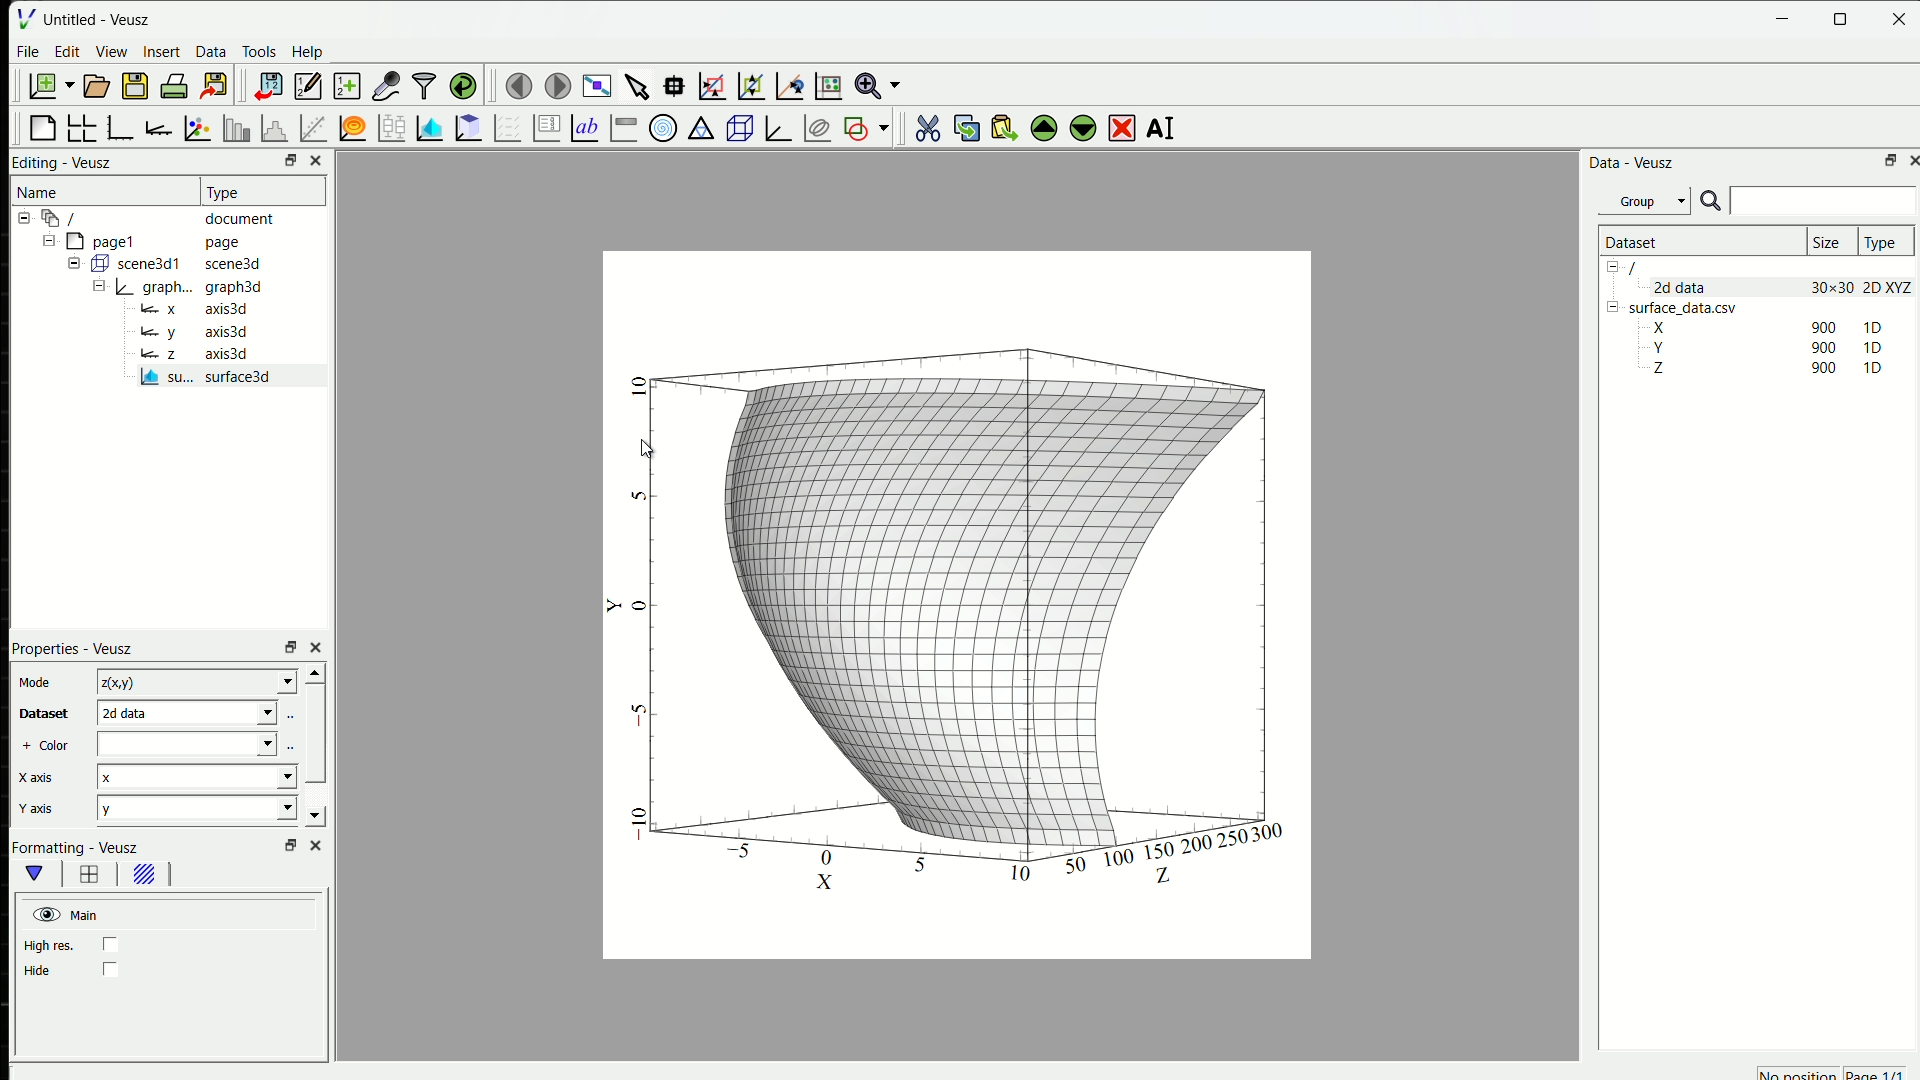 This screenshot has width=1920, height=1080. What do you see at coordinates (713, 86) in the screenshot?
I see `draw a rectangle to zoom graph axes` at bounding box center [713, 86].